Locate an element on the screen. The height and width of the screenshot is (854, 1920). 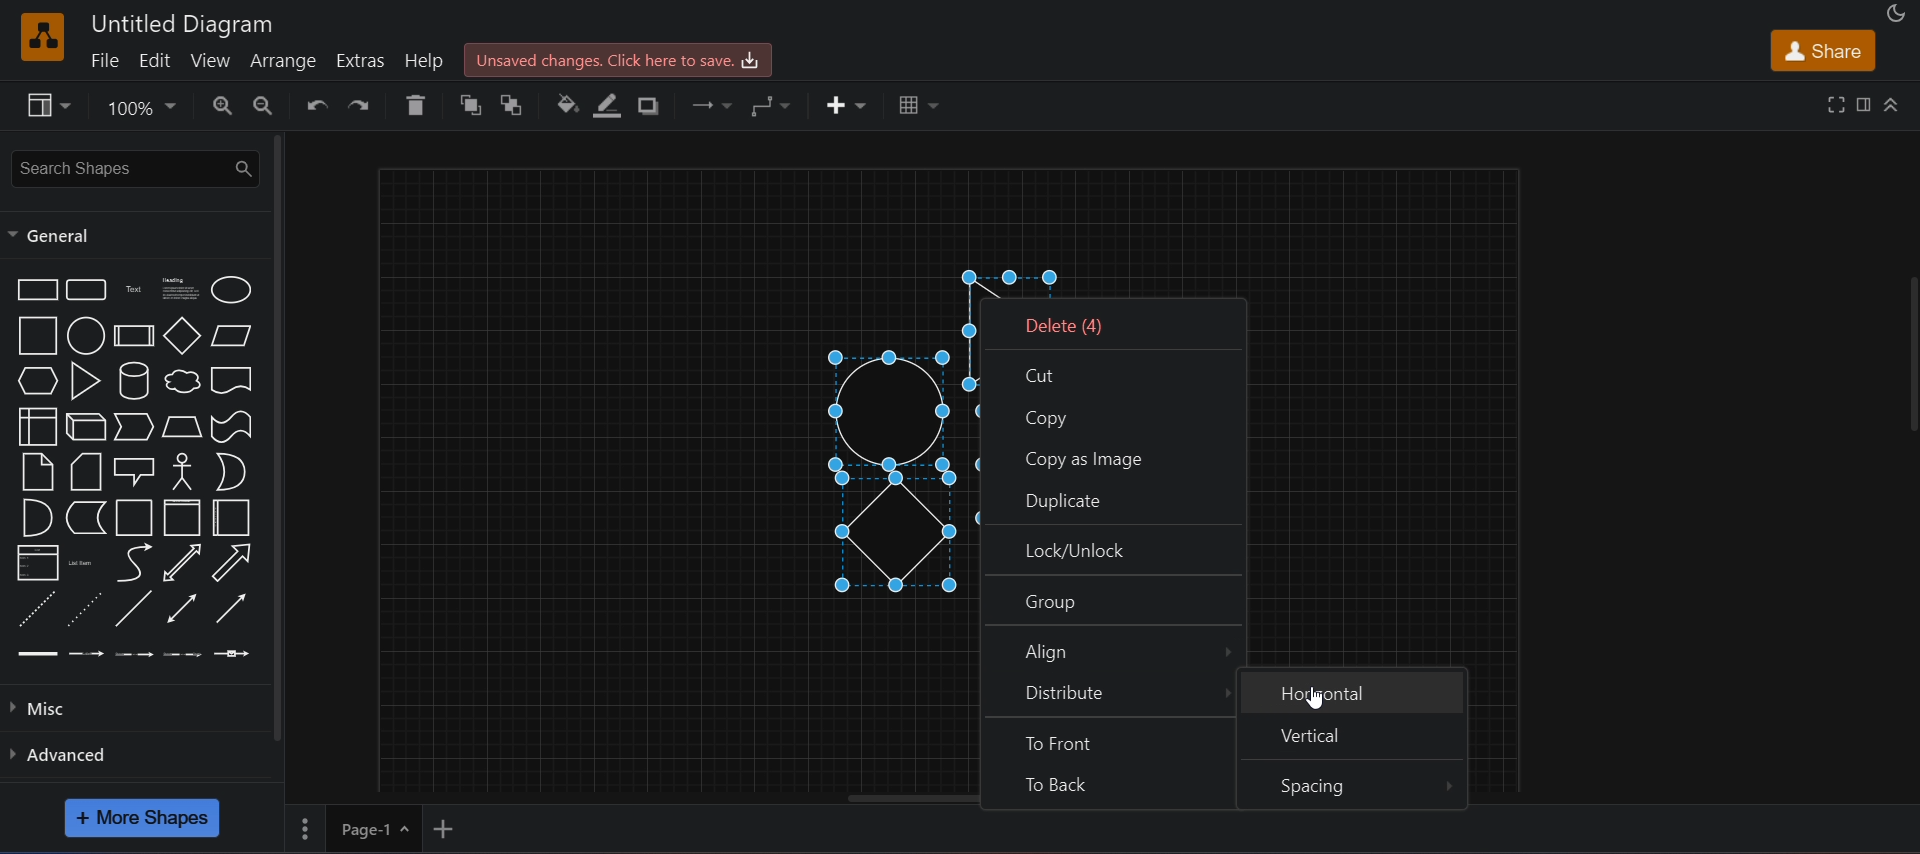
view is located at coordinates (212, 61).